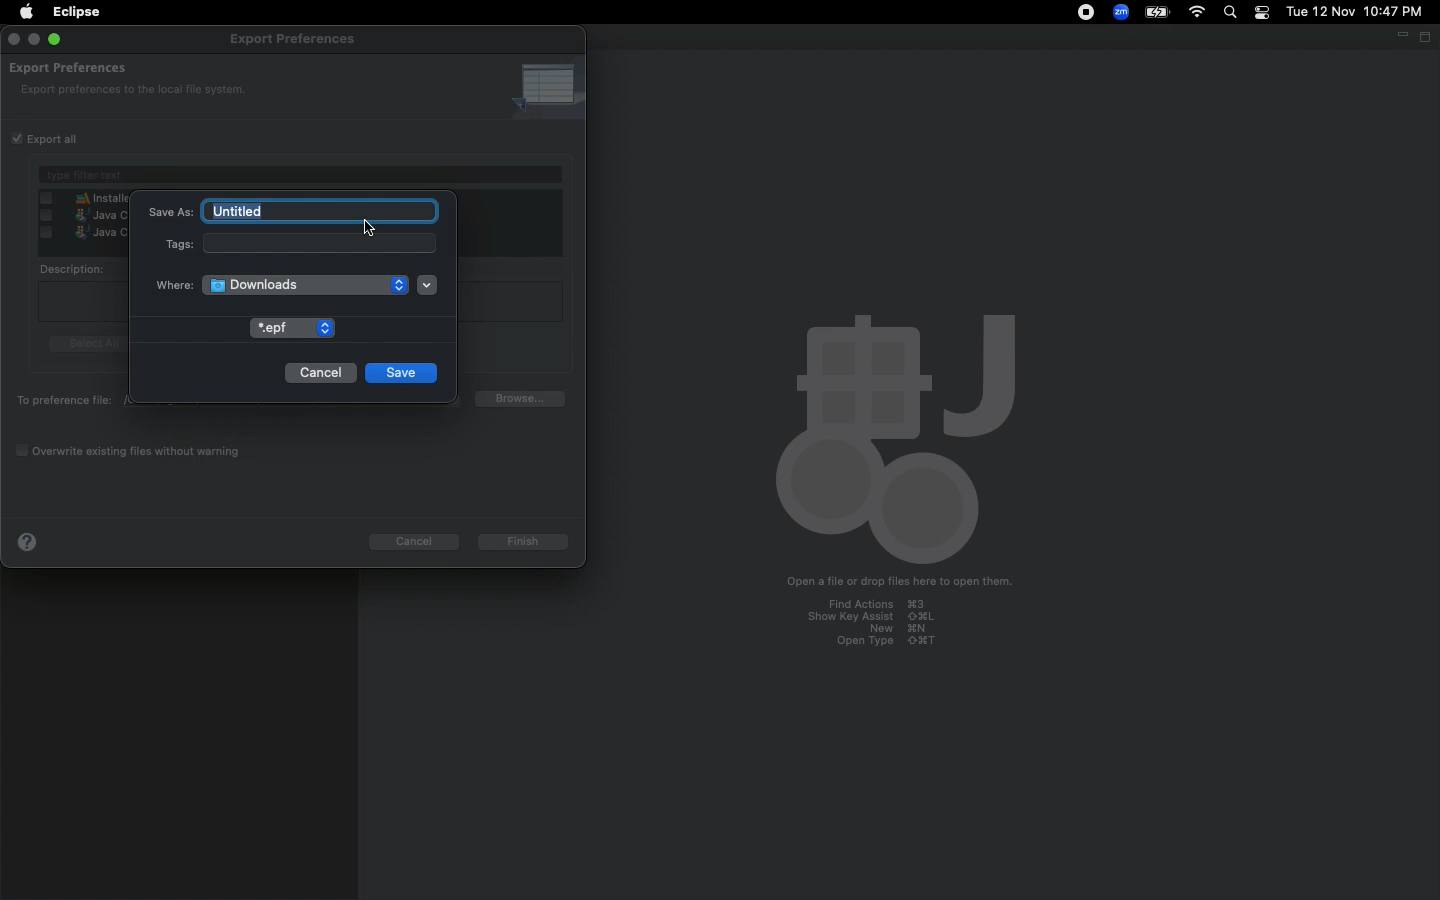 Image resolution: width=1440 pixels, height=900 pixels. Describe the element at coordinates (78, 14) in the screenshot. I see `Eclipse` at that location.